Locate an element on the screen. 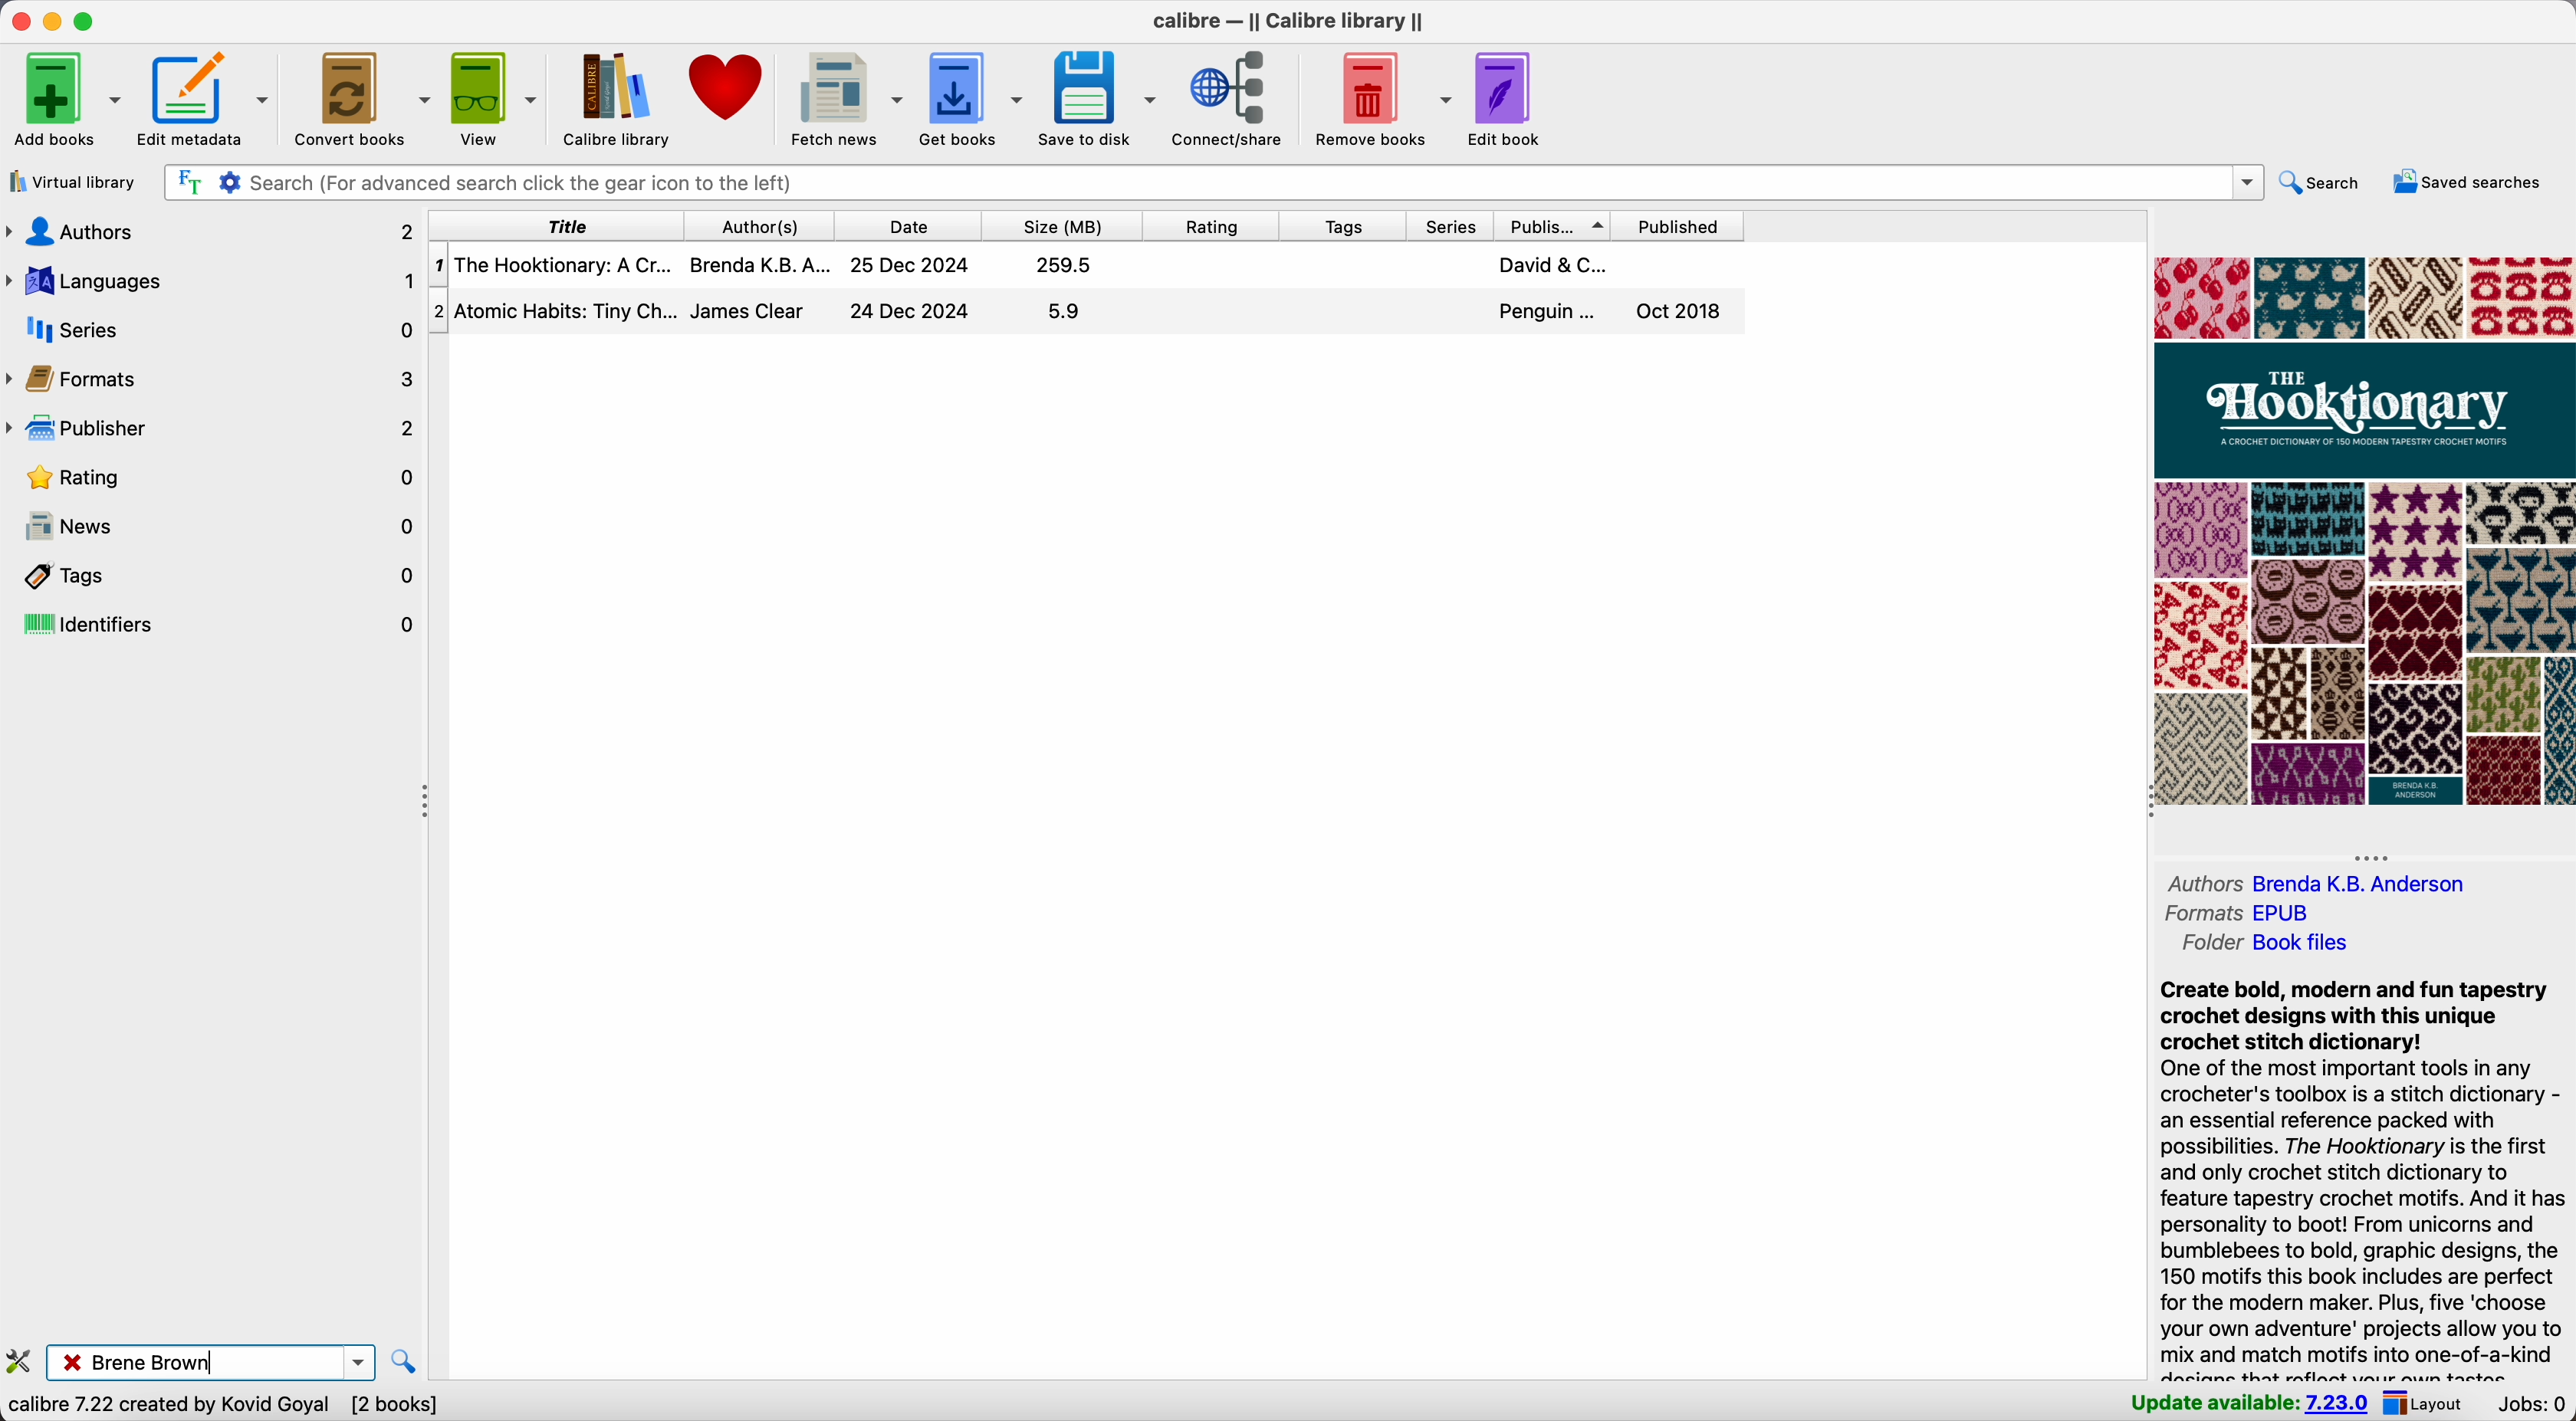  book cover preview is located at coordinates (2362, 527).